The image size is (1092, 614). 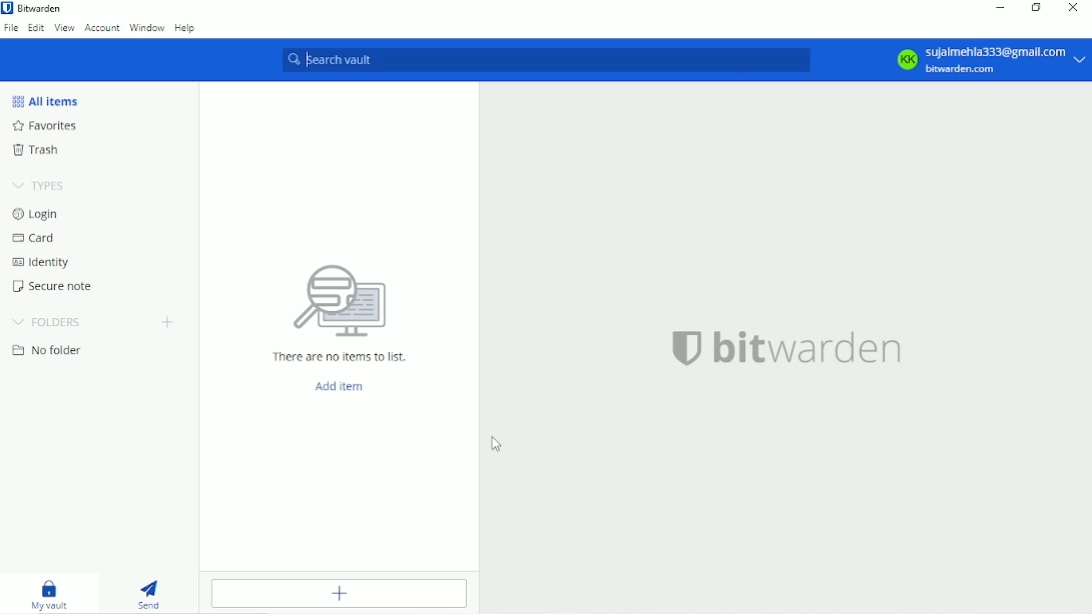 What do you see at coordinates (50, 98) in the screenshot?
I see `All items` at bounding box center [50, 98].